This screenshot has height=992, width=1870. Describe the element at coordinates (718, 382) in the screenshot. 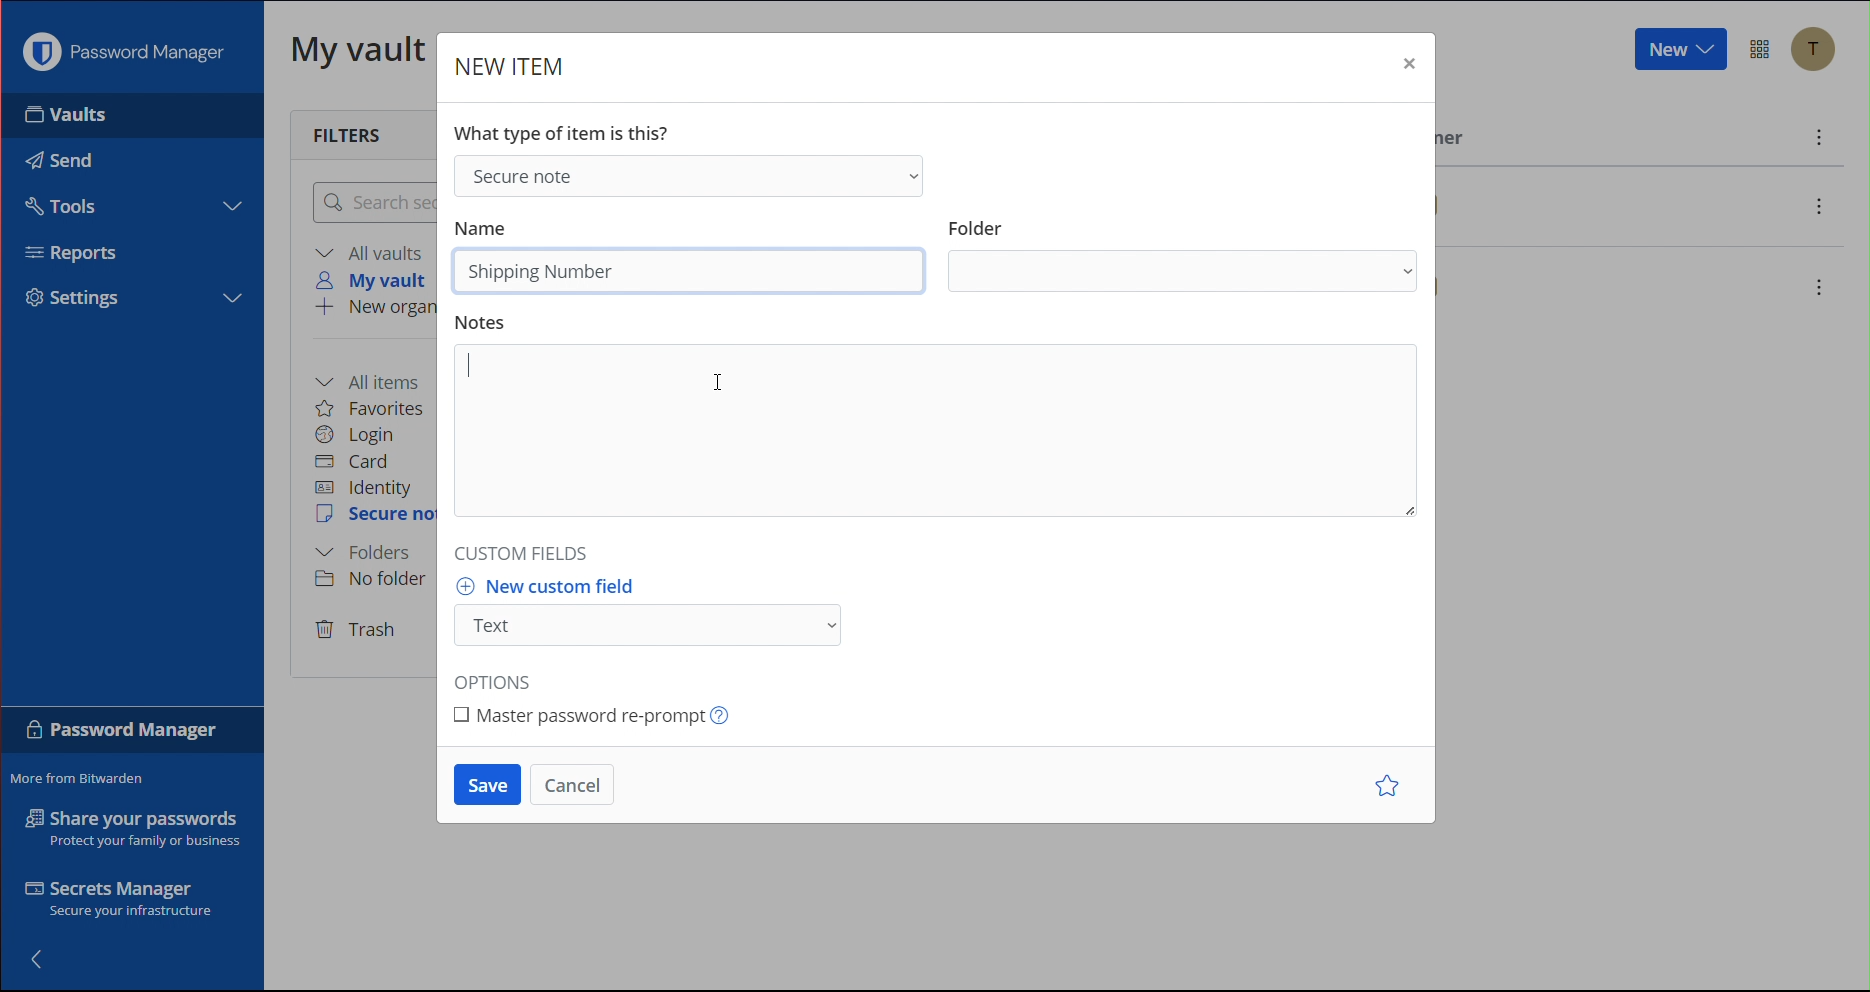

I see `Cursor` at that location.